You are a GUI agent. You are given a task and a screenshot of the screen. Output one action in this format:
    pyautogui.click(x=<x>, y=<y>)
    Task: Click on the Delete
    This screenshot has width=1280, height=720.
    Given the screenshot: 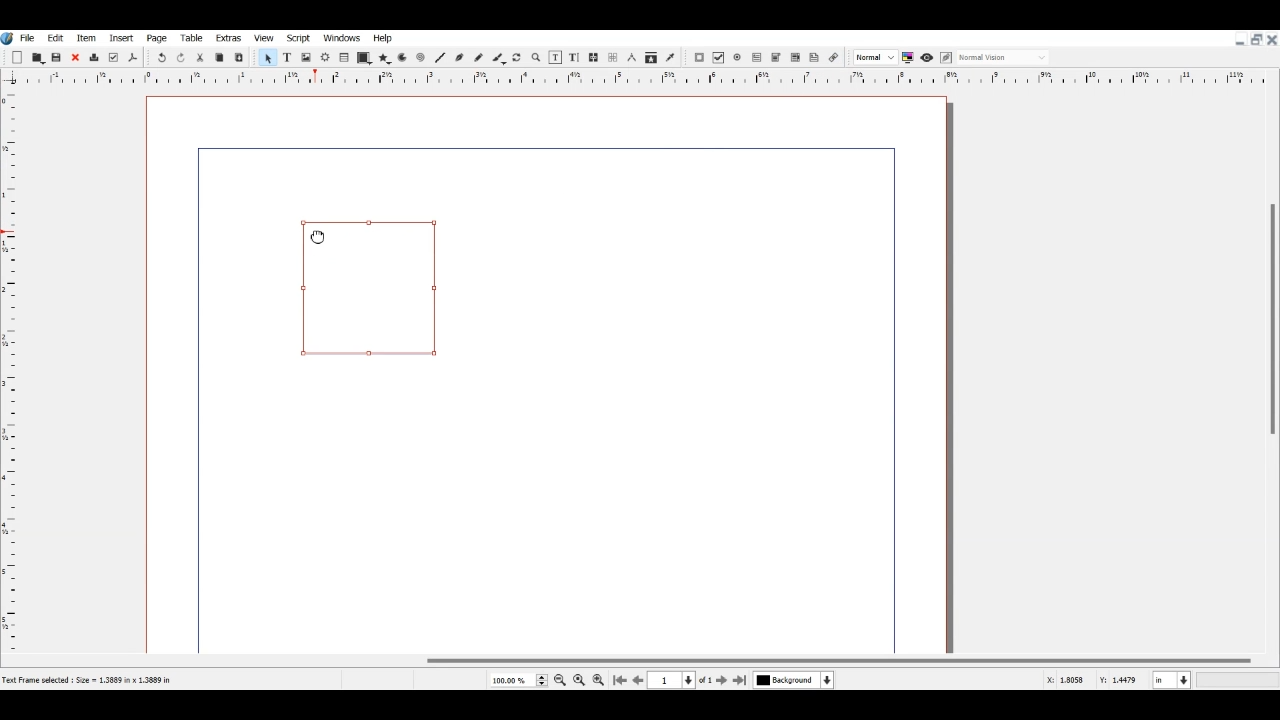 What is the action you would take?
    pyautogui.click(x=93, y=58)
    